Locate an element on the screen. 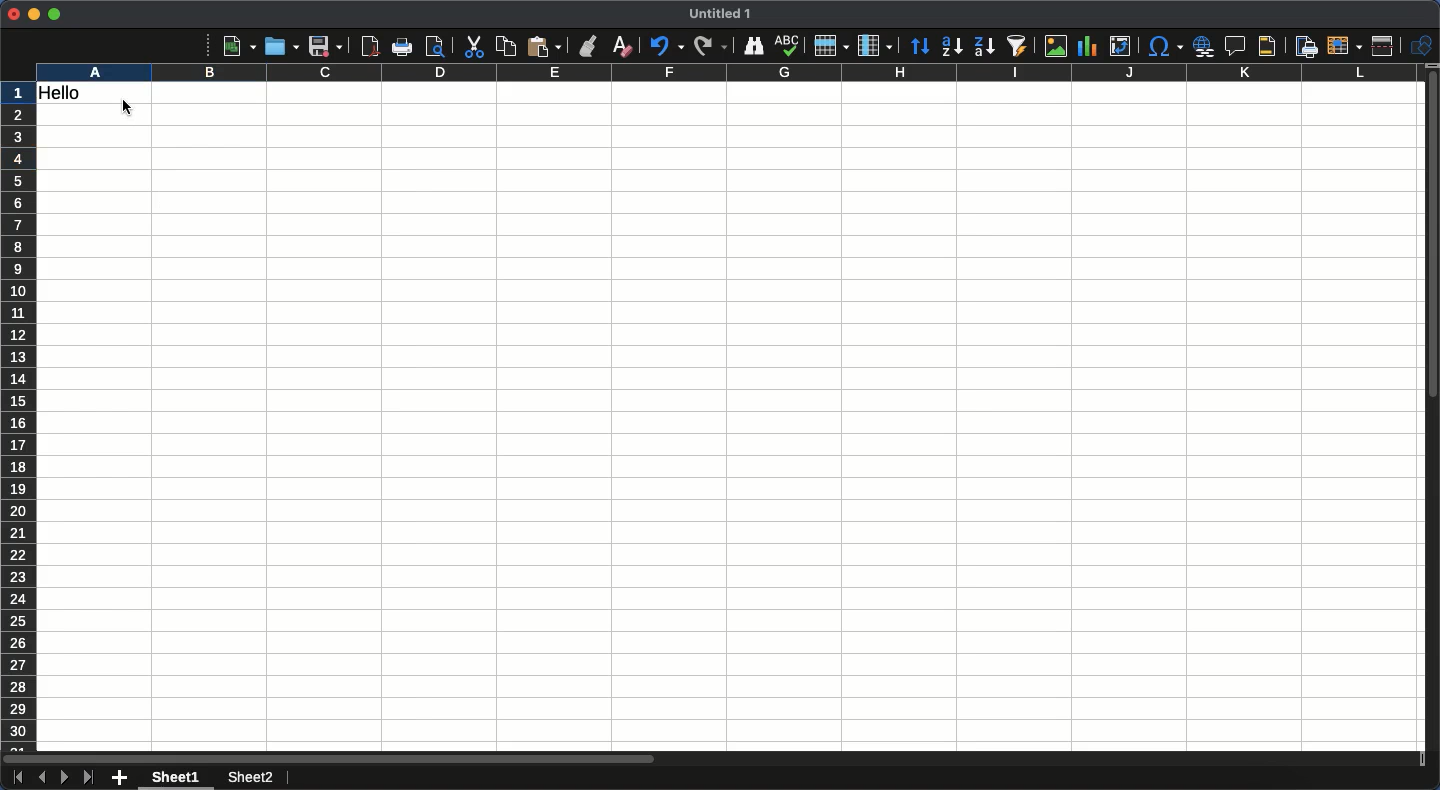 This screenshot has height=790, width=1440. Define print area is located at coordinates (1305, 47).